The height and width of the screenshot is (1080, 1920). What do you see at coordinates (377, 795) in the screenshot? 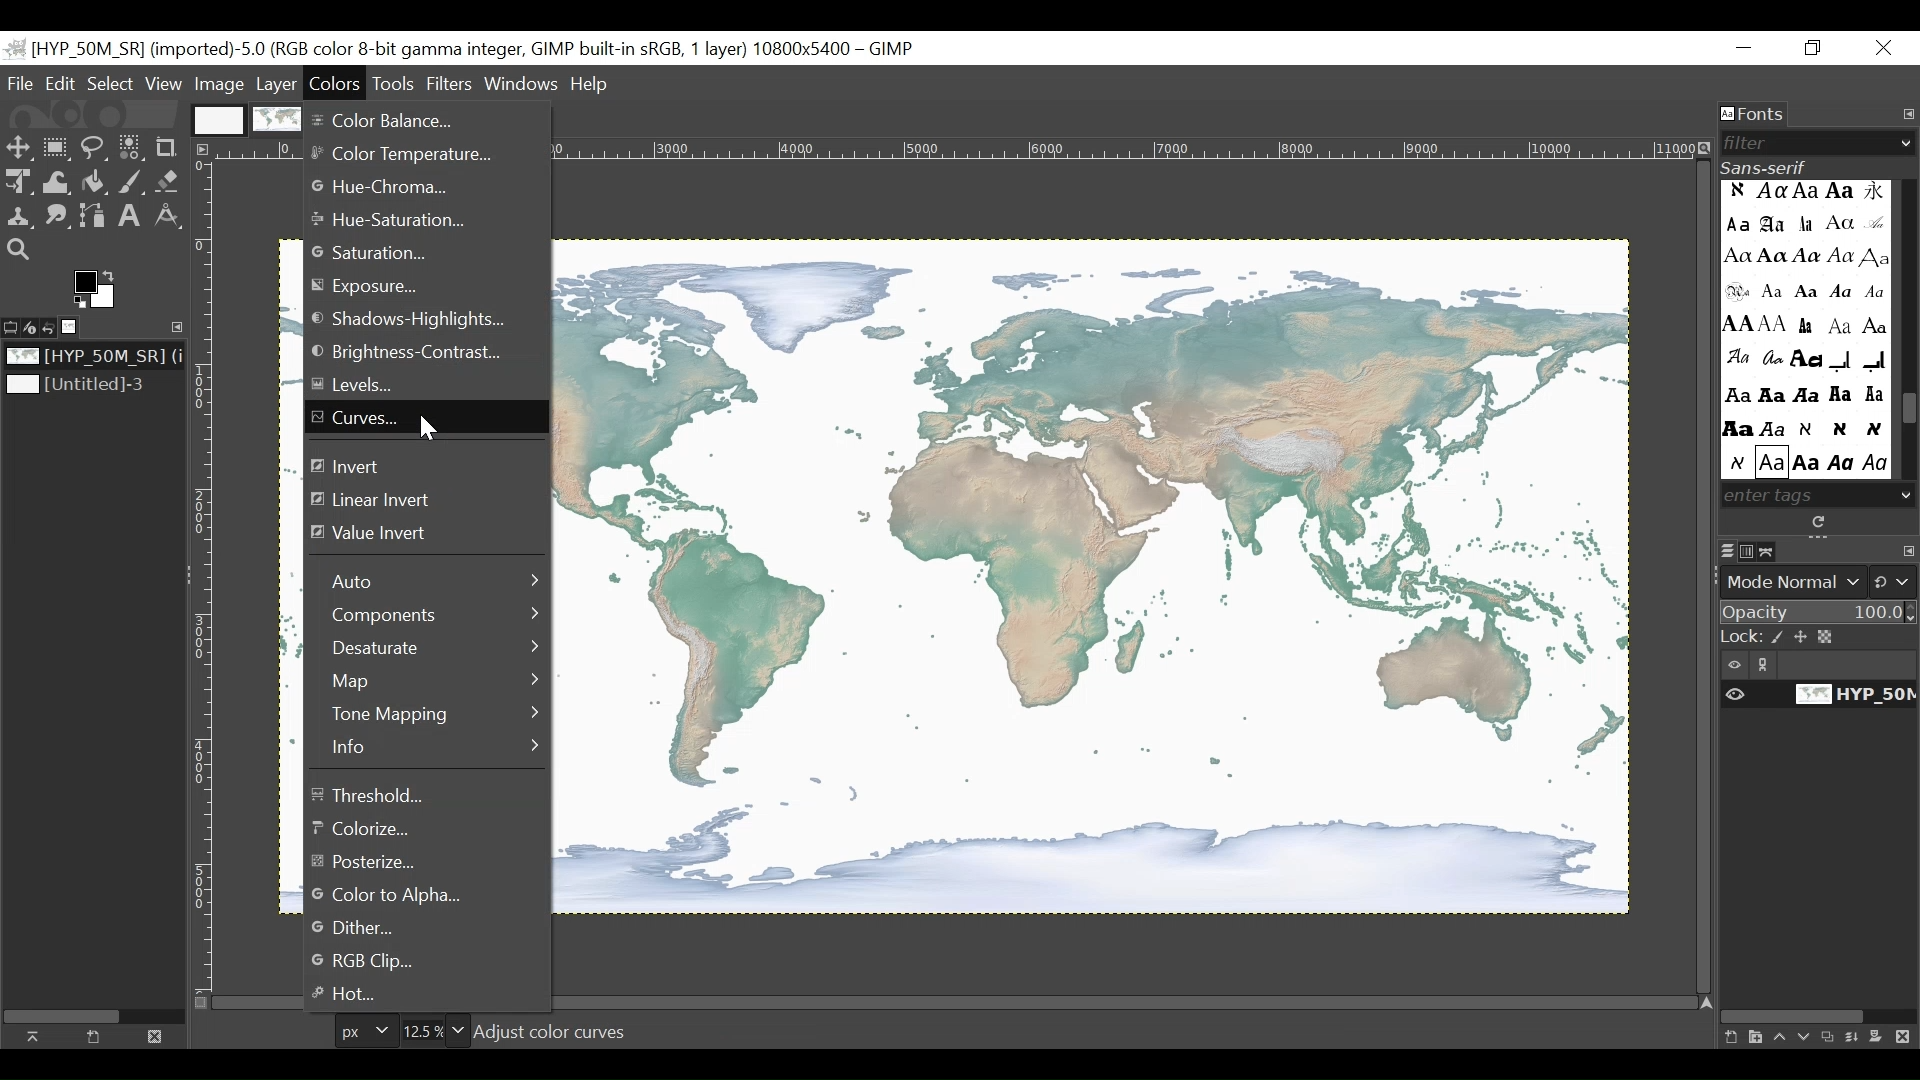
I see `Threshold` at bounding box center [377, 795].